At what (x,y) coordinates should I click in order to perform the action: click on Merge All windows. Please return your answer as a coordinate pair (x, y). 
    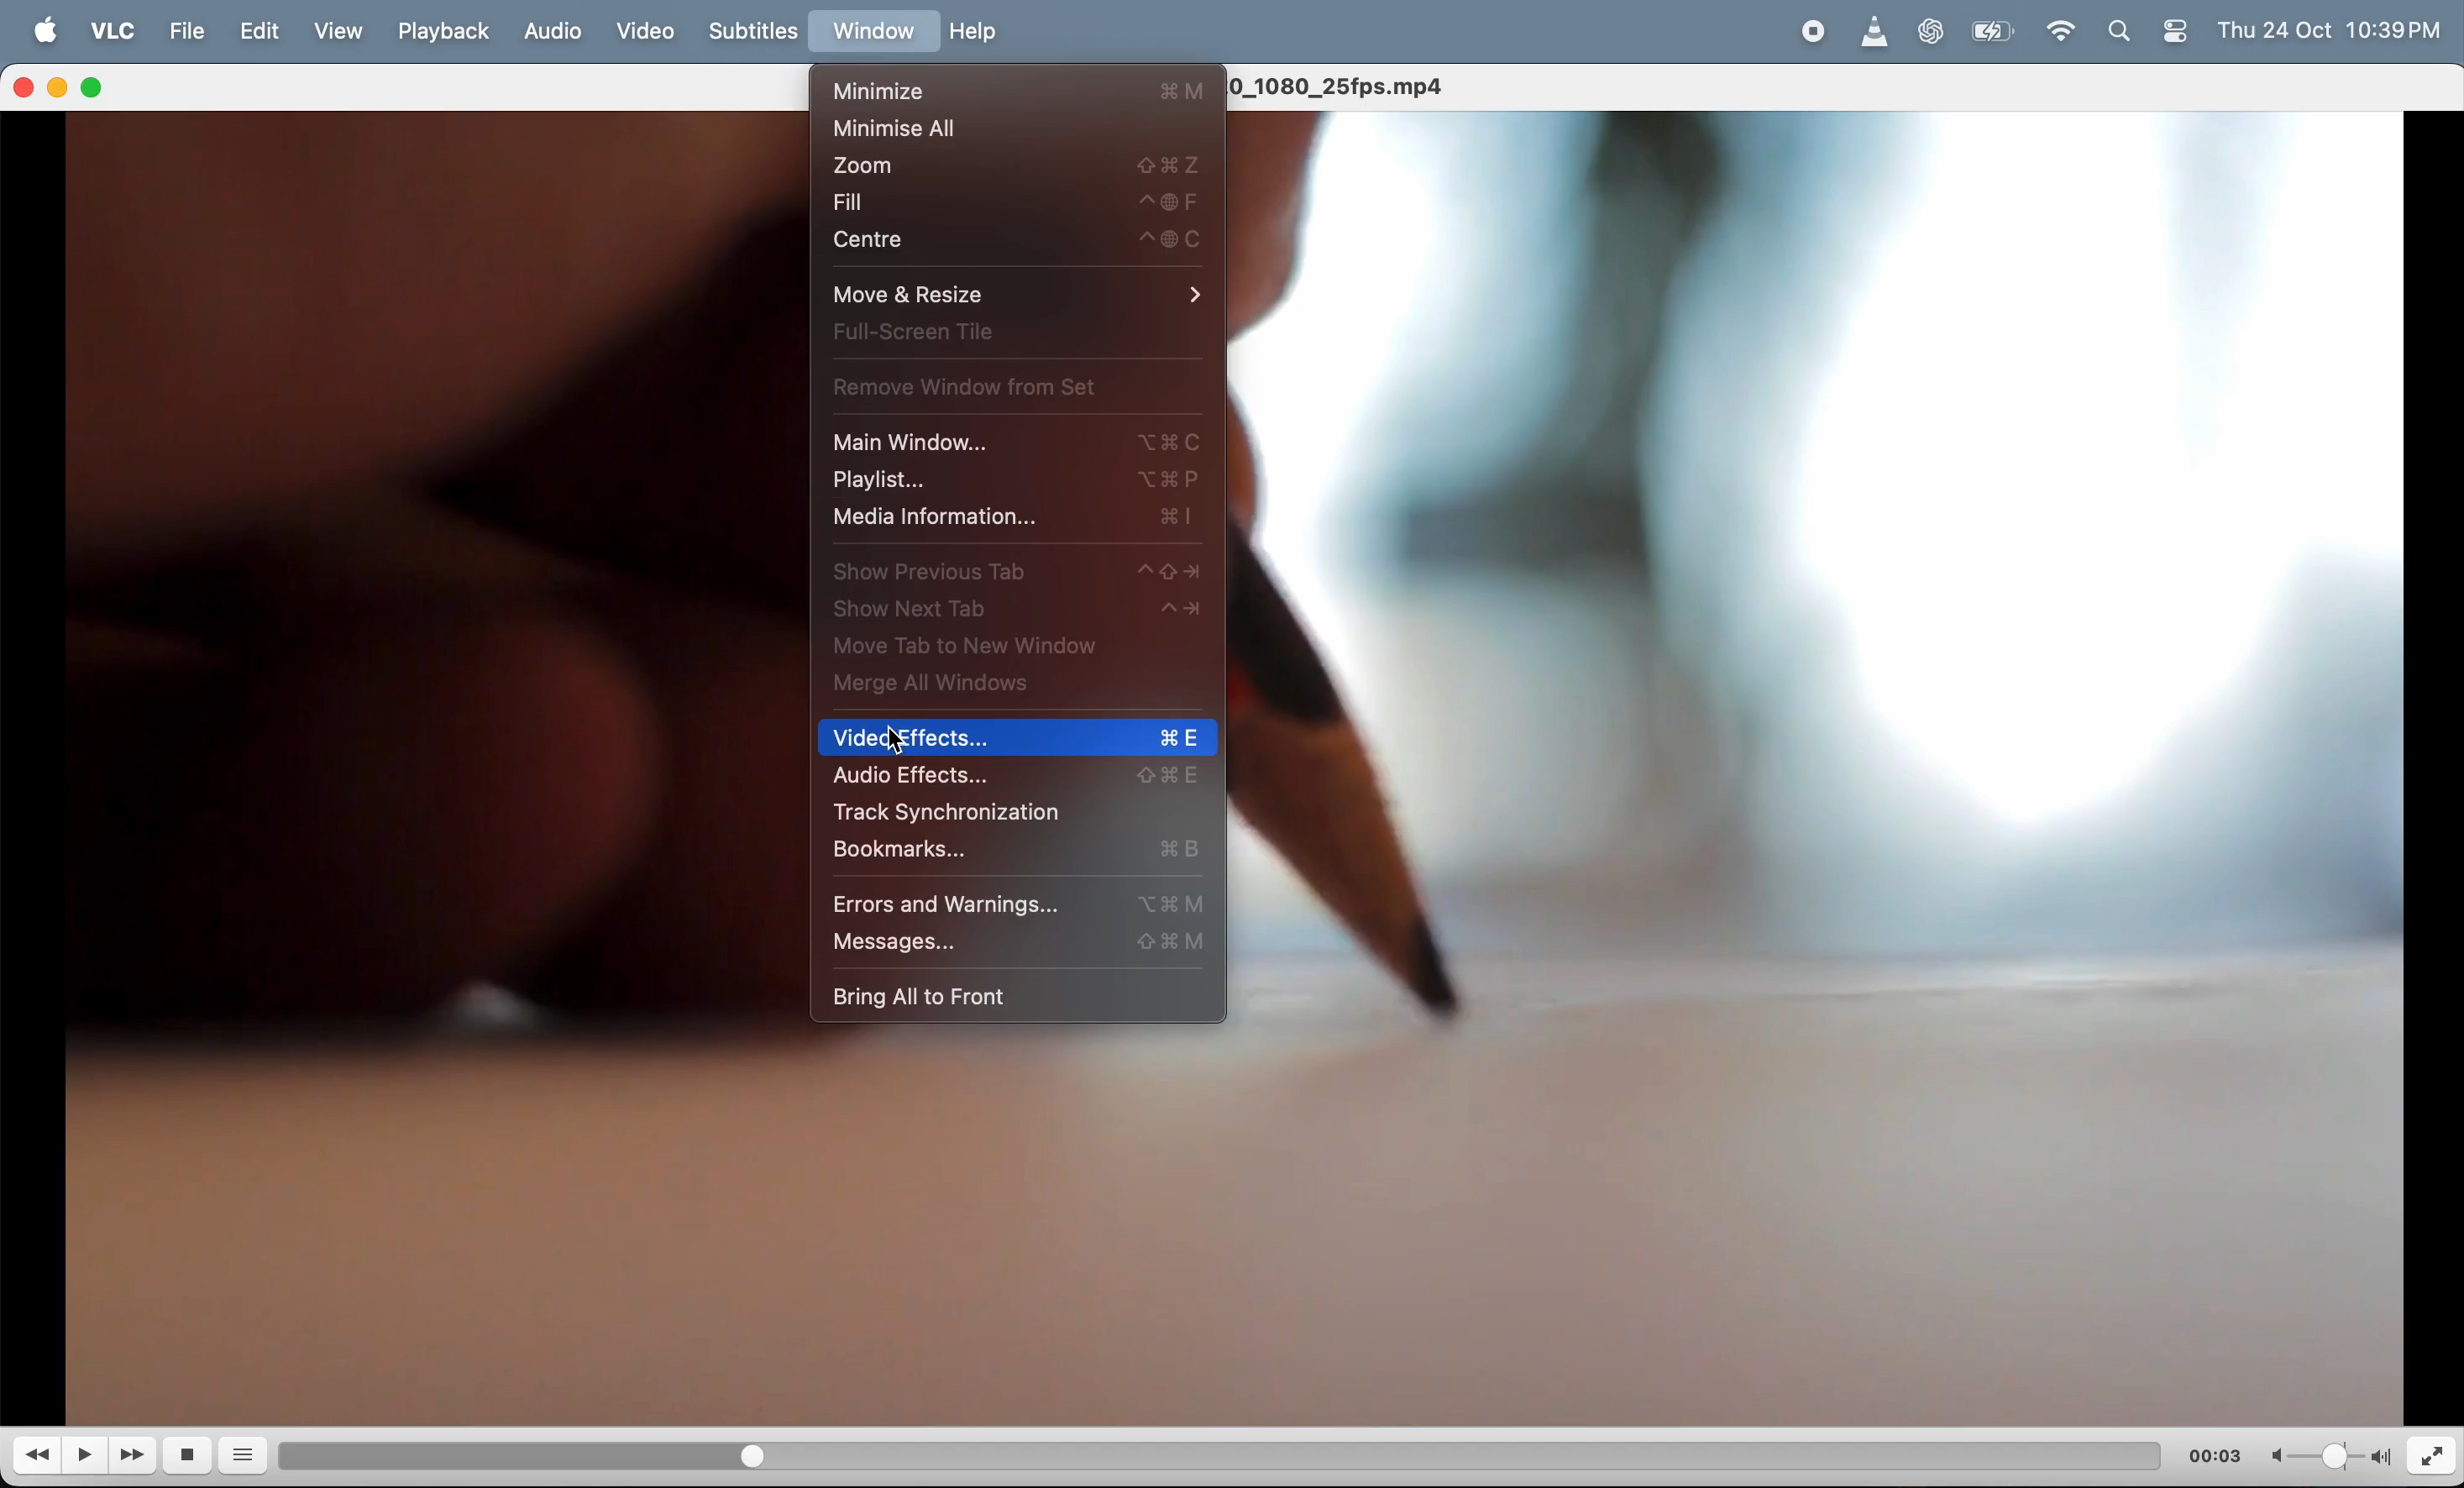
    Looking at the image, I should click on (994, 688).